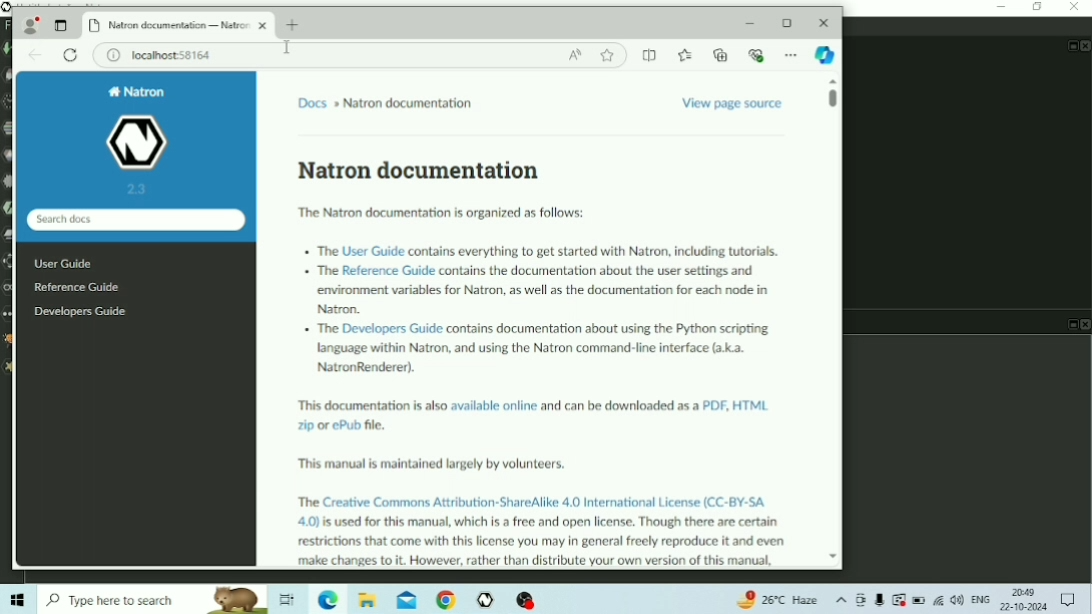  I want to click on Add, so click(719, 56).